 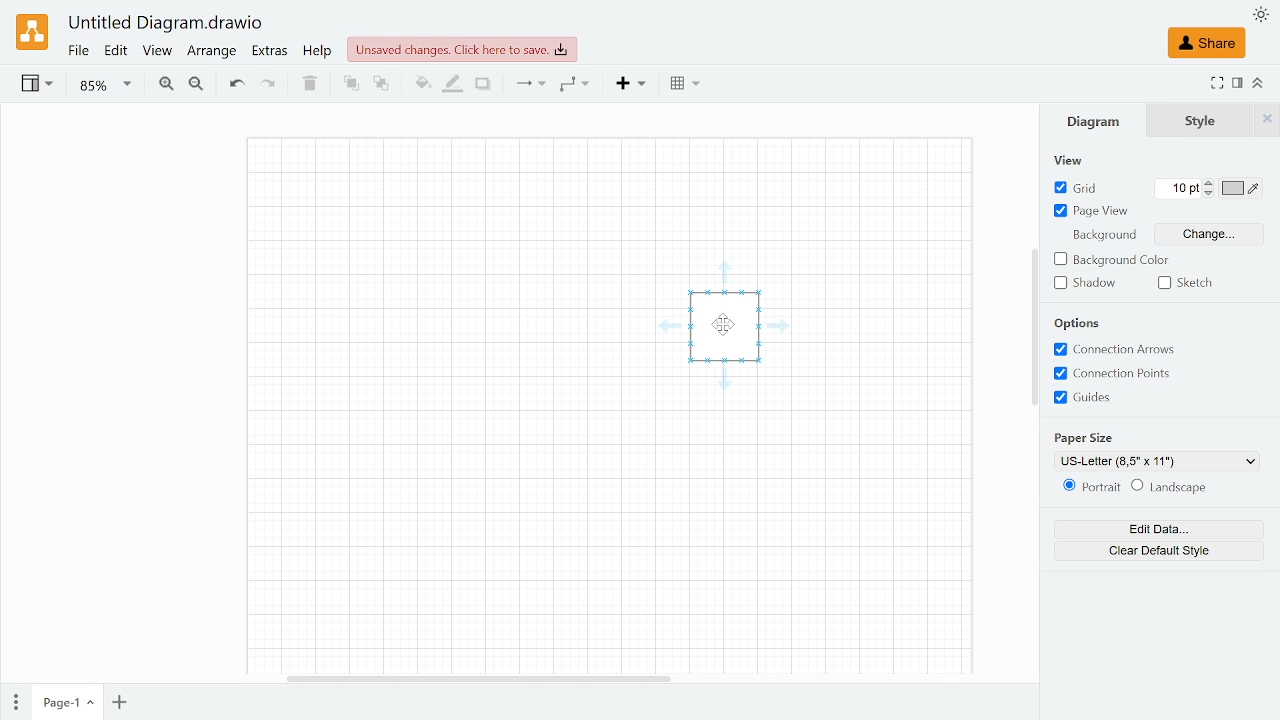 I want to click on Zoom in, so click(x=165, y=86).